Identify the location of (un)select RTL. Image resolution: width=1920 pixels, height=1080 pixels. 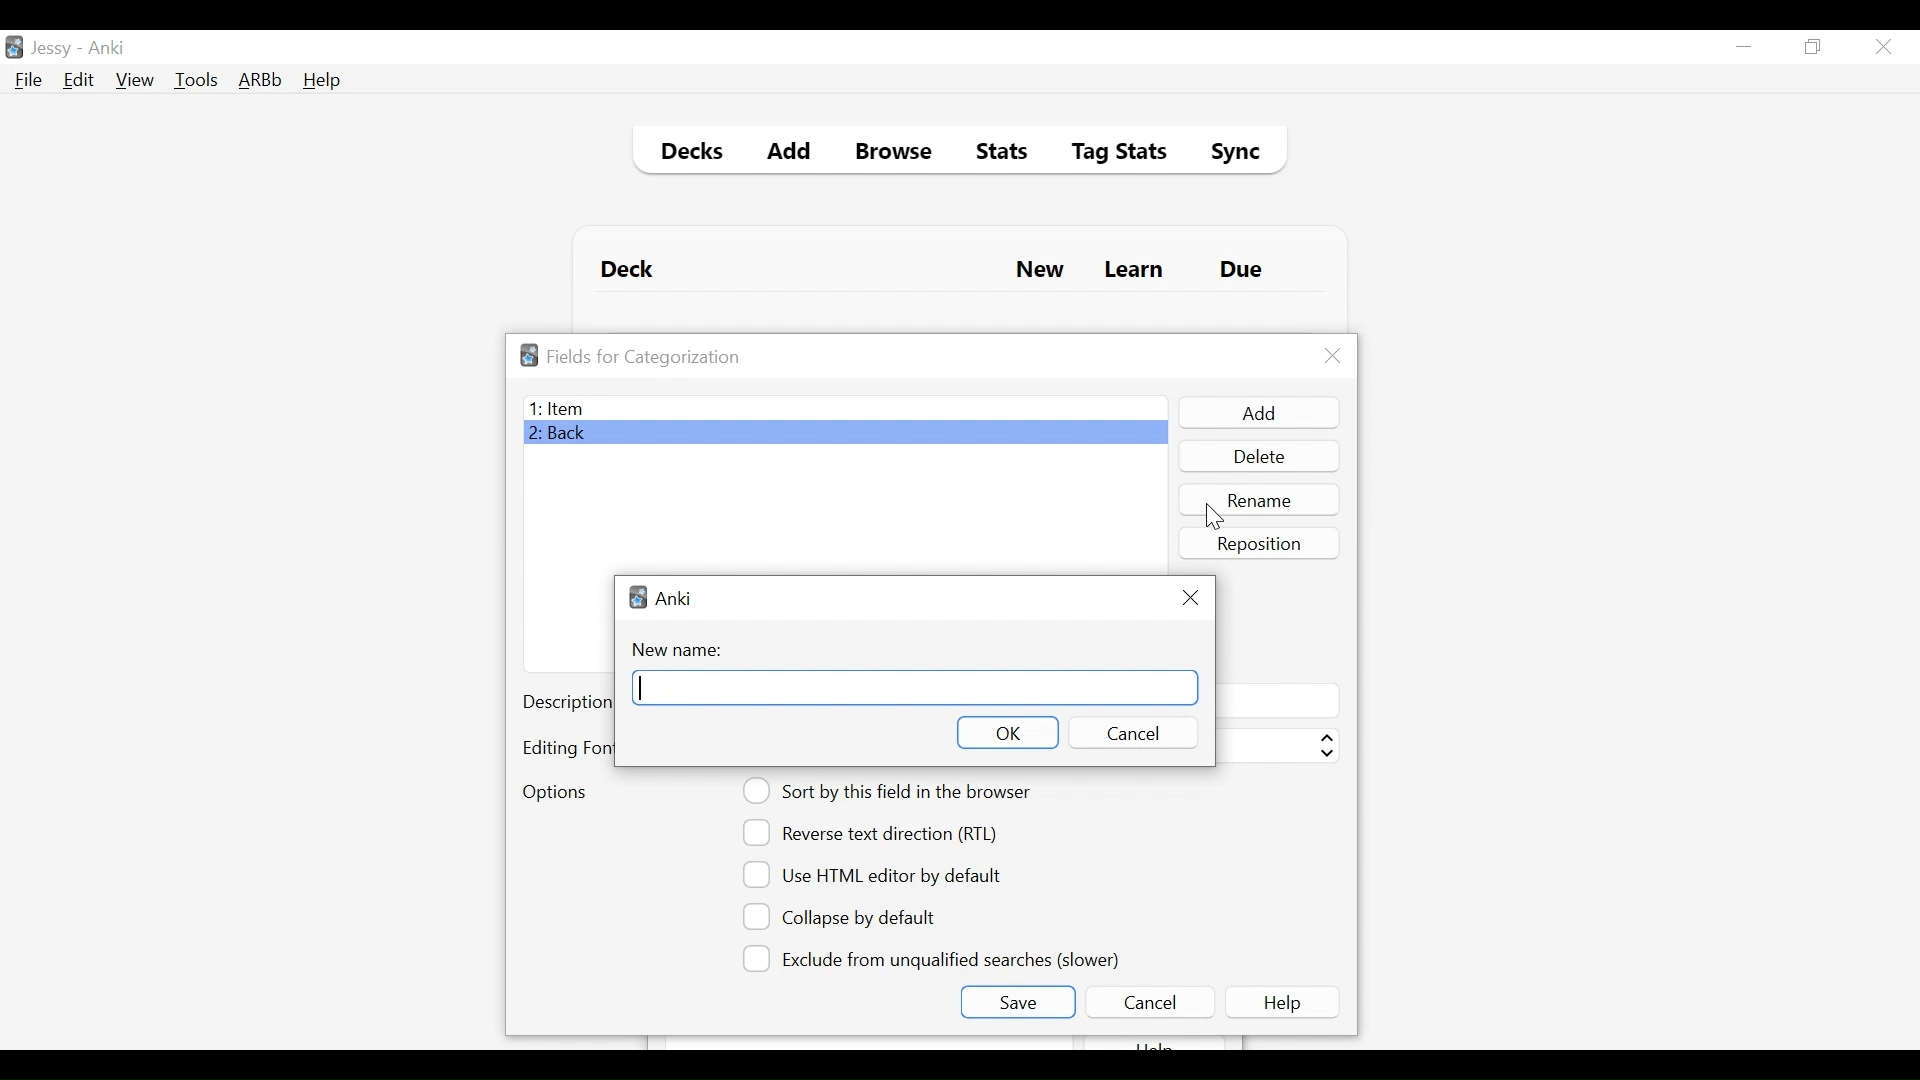
(879, 833).